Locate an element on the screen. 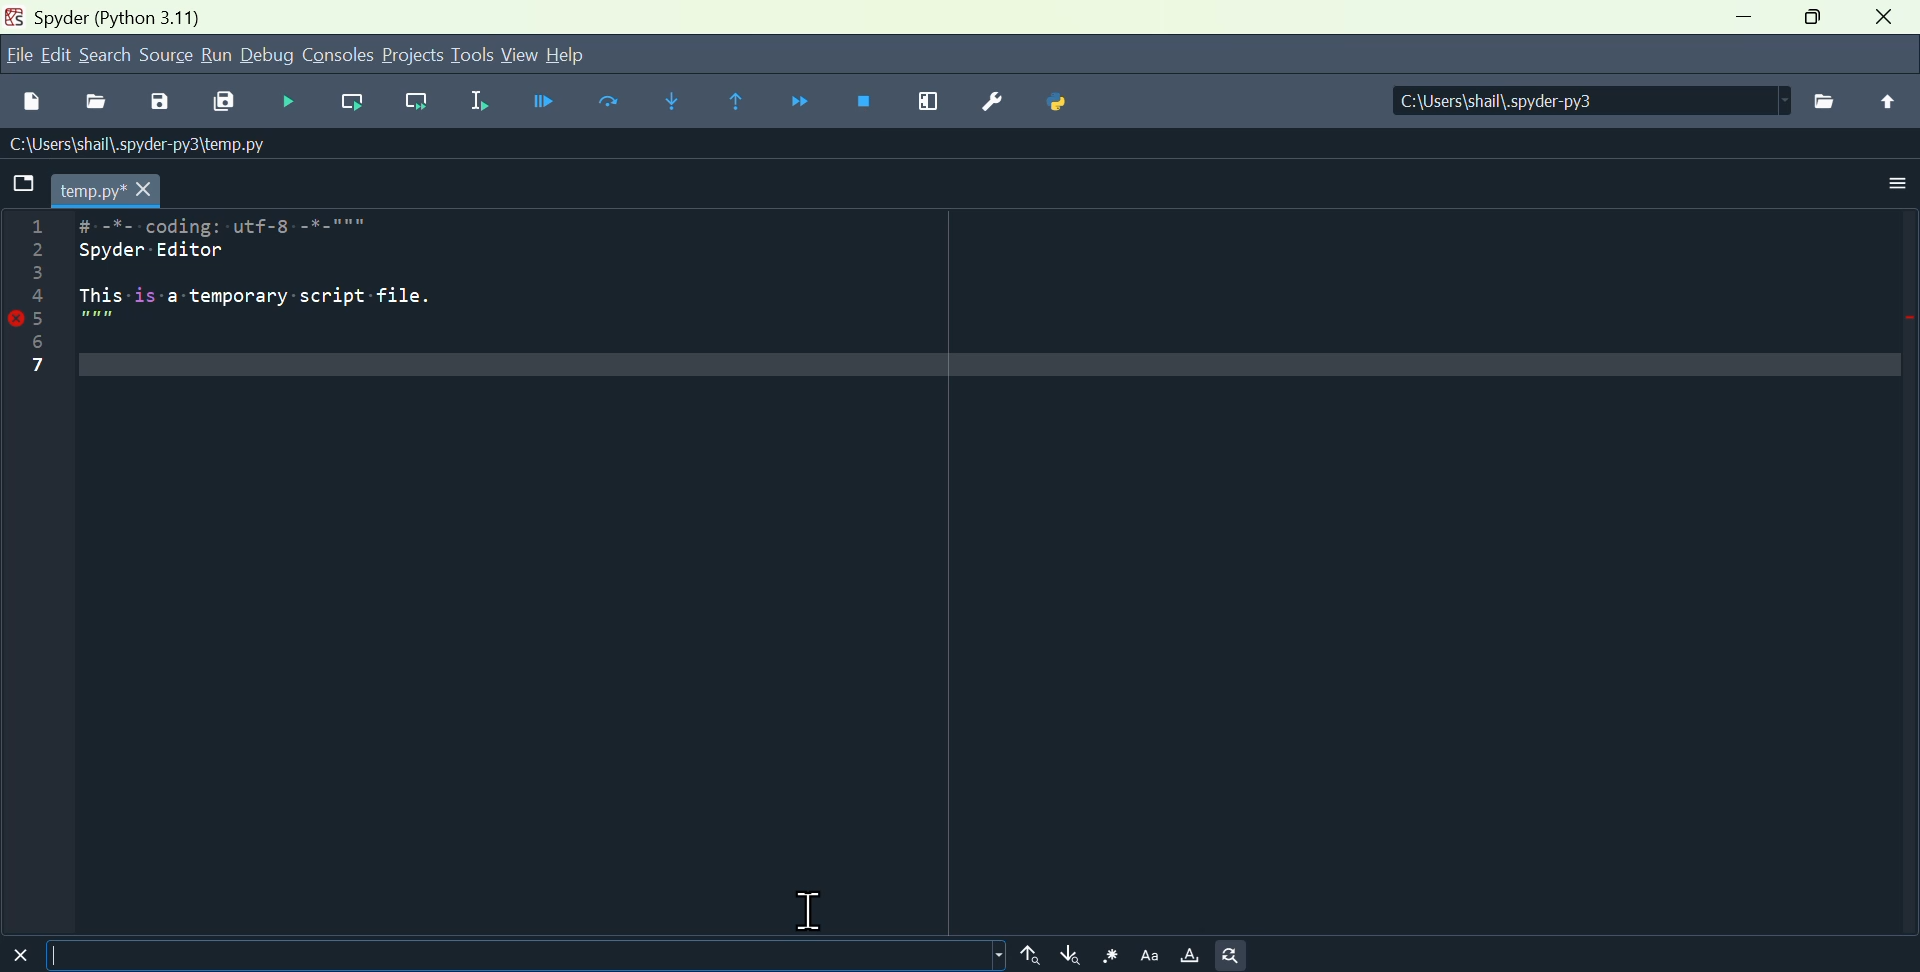  Projects is located at coordinates (418, 57).